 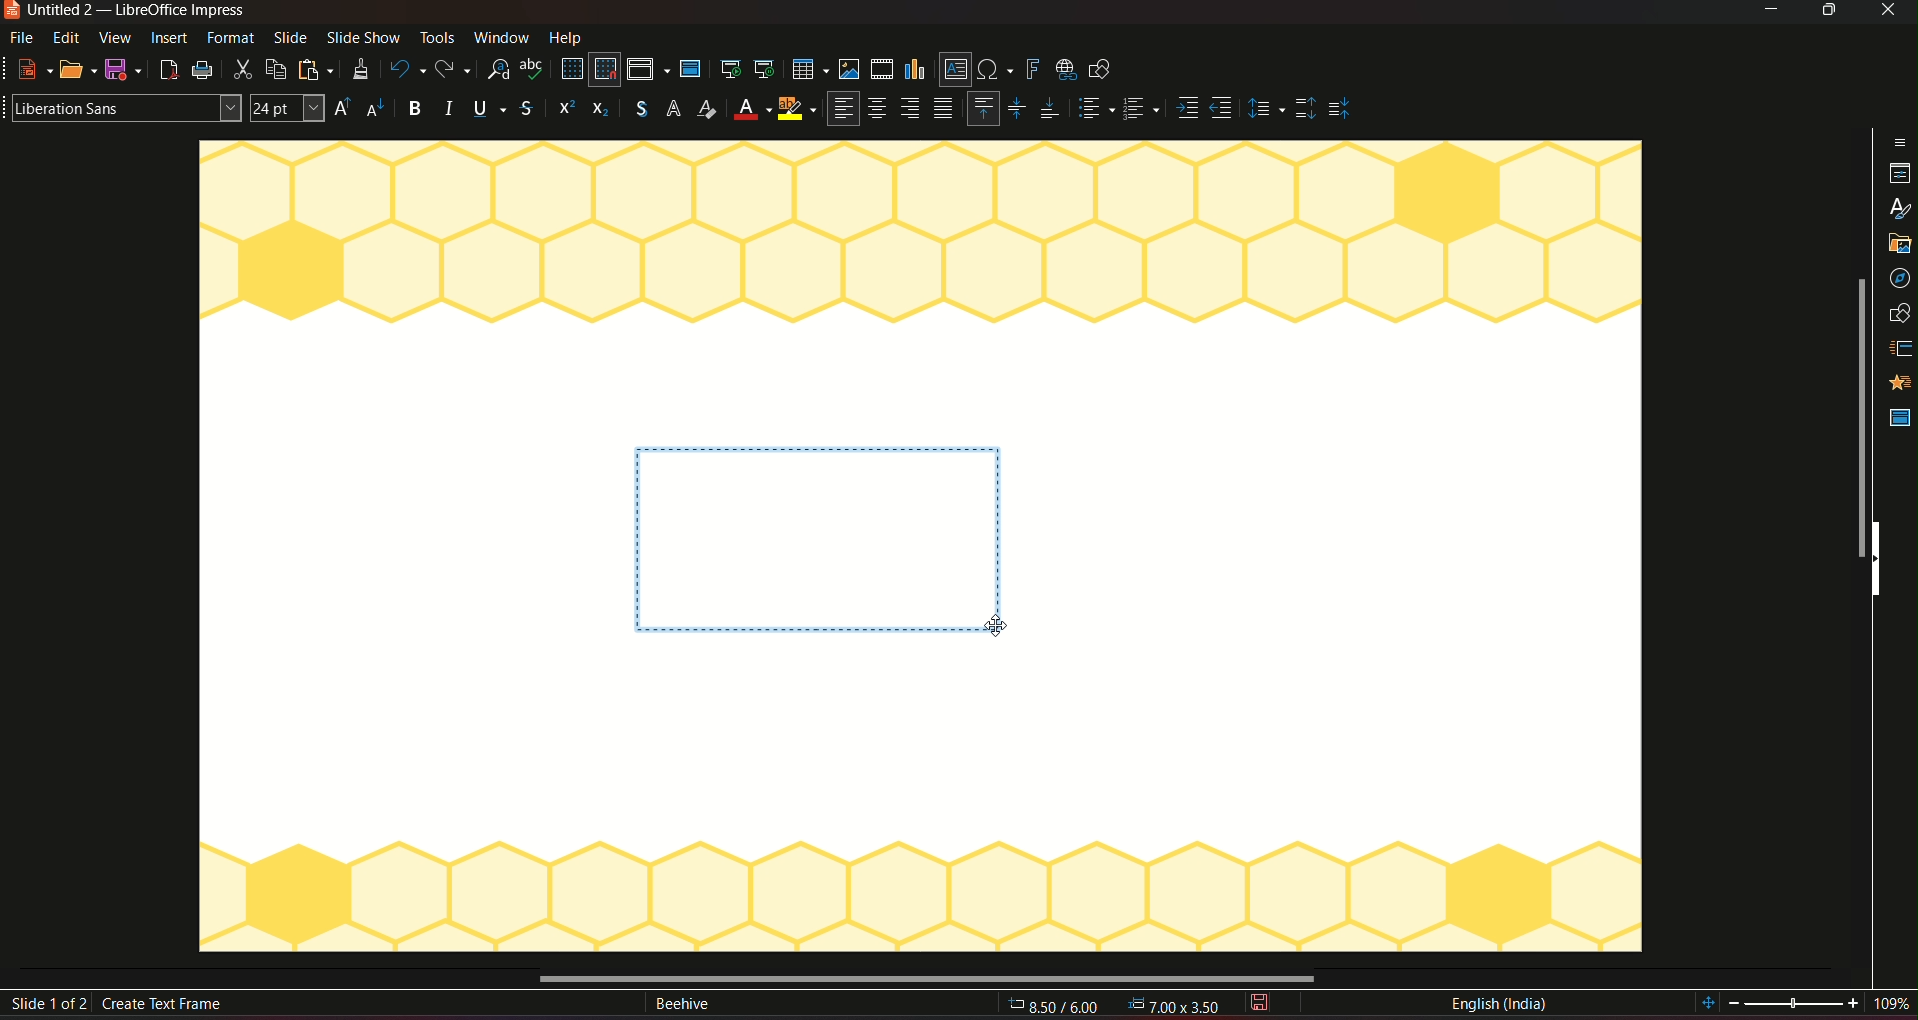 What do you see at coordinates (764, 70) in the screenshot?
I see `start from current slide` at bounding box center [764, 70].